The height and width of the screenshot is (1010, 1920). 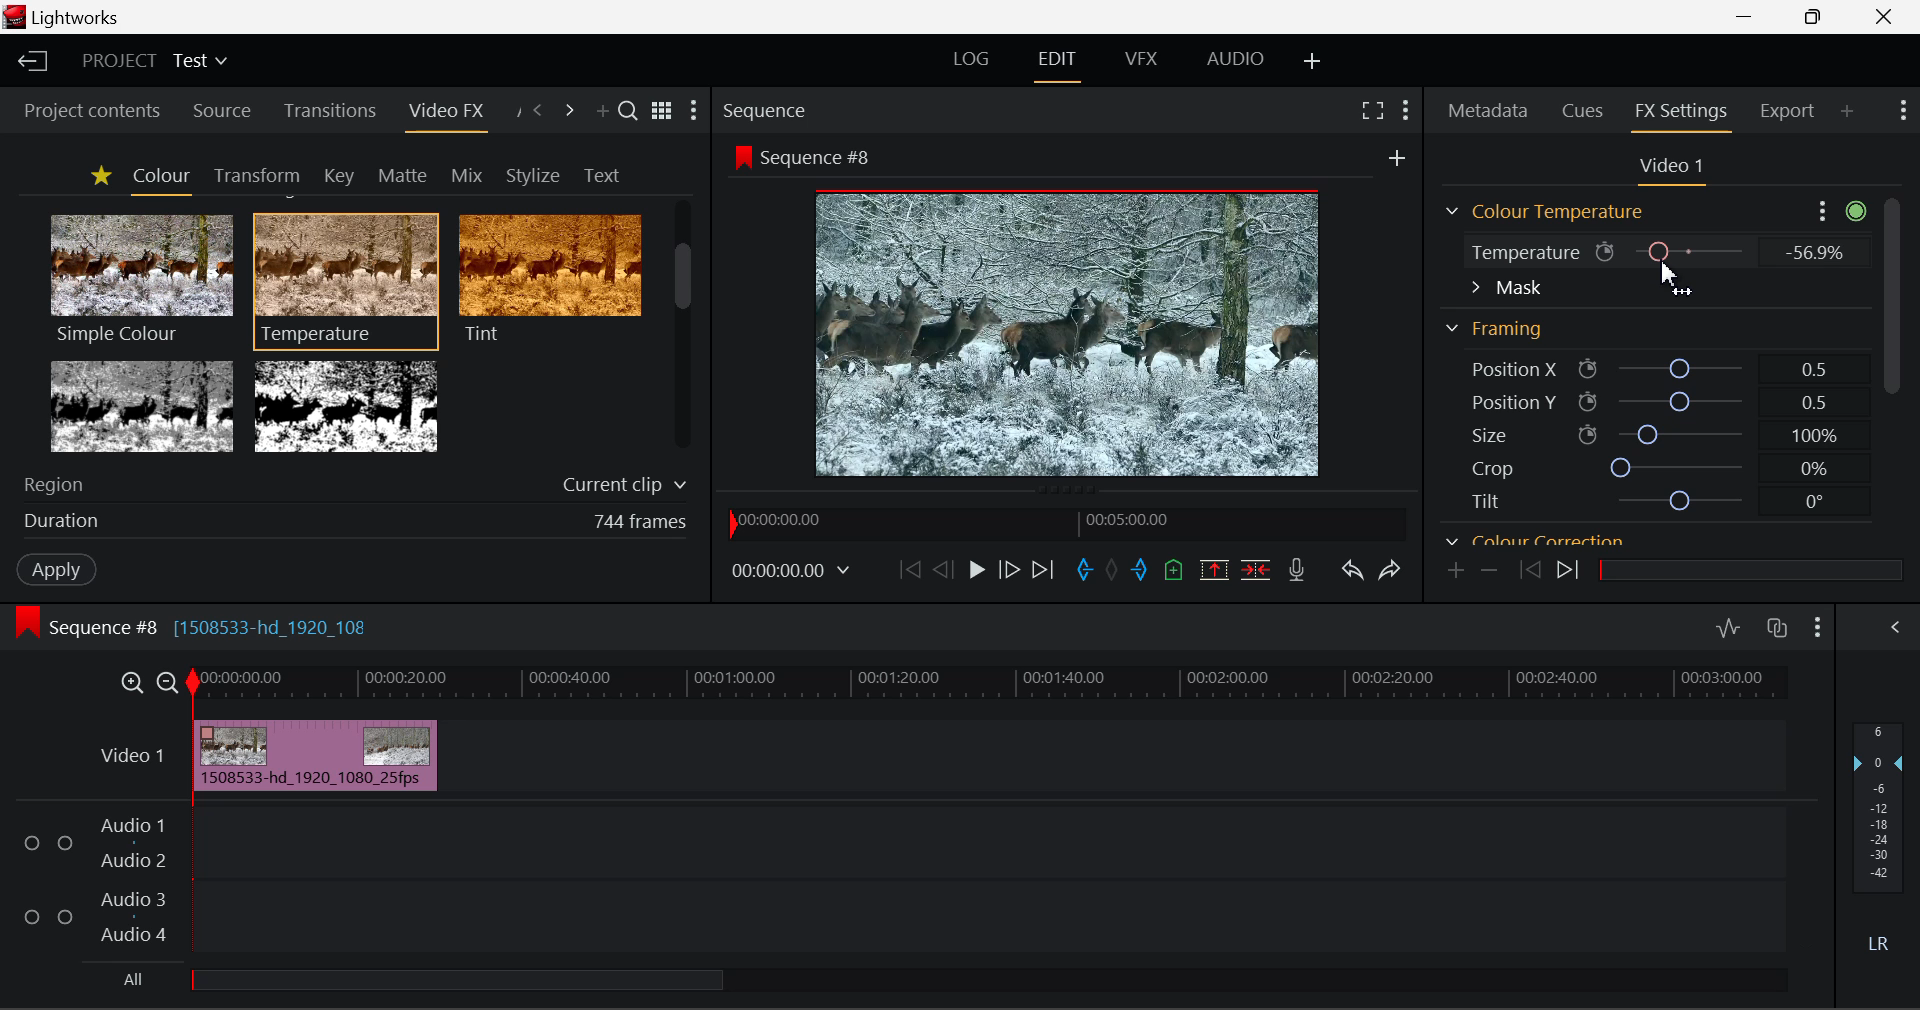 I want to click on Simple Colour, so click(x=140, y=278).